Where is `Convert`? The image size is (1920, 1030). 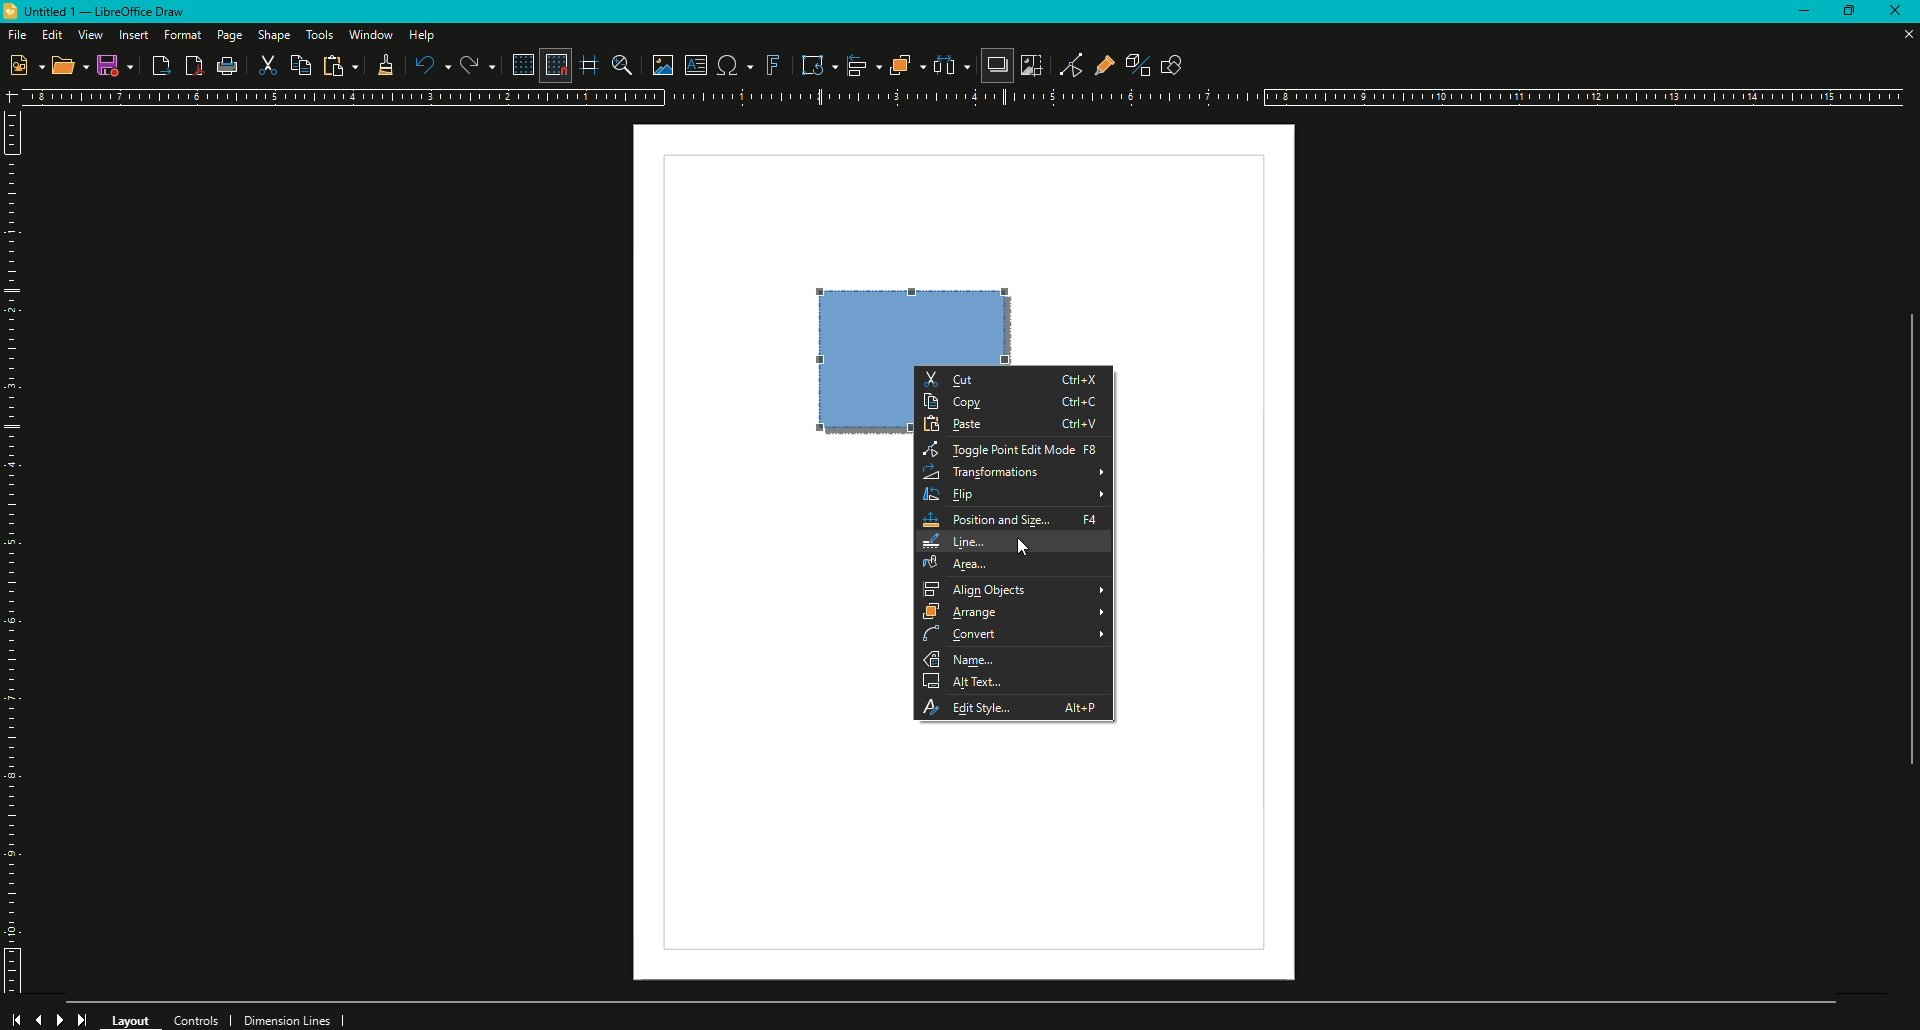 Convert is located at coordinates (1016, 636).